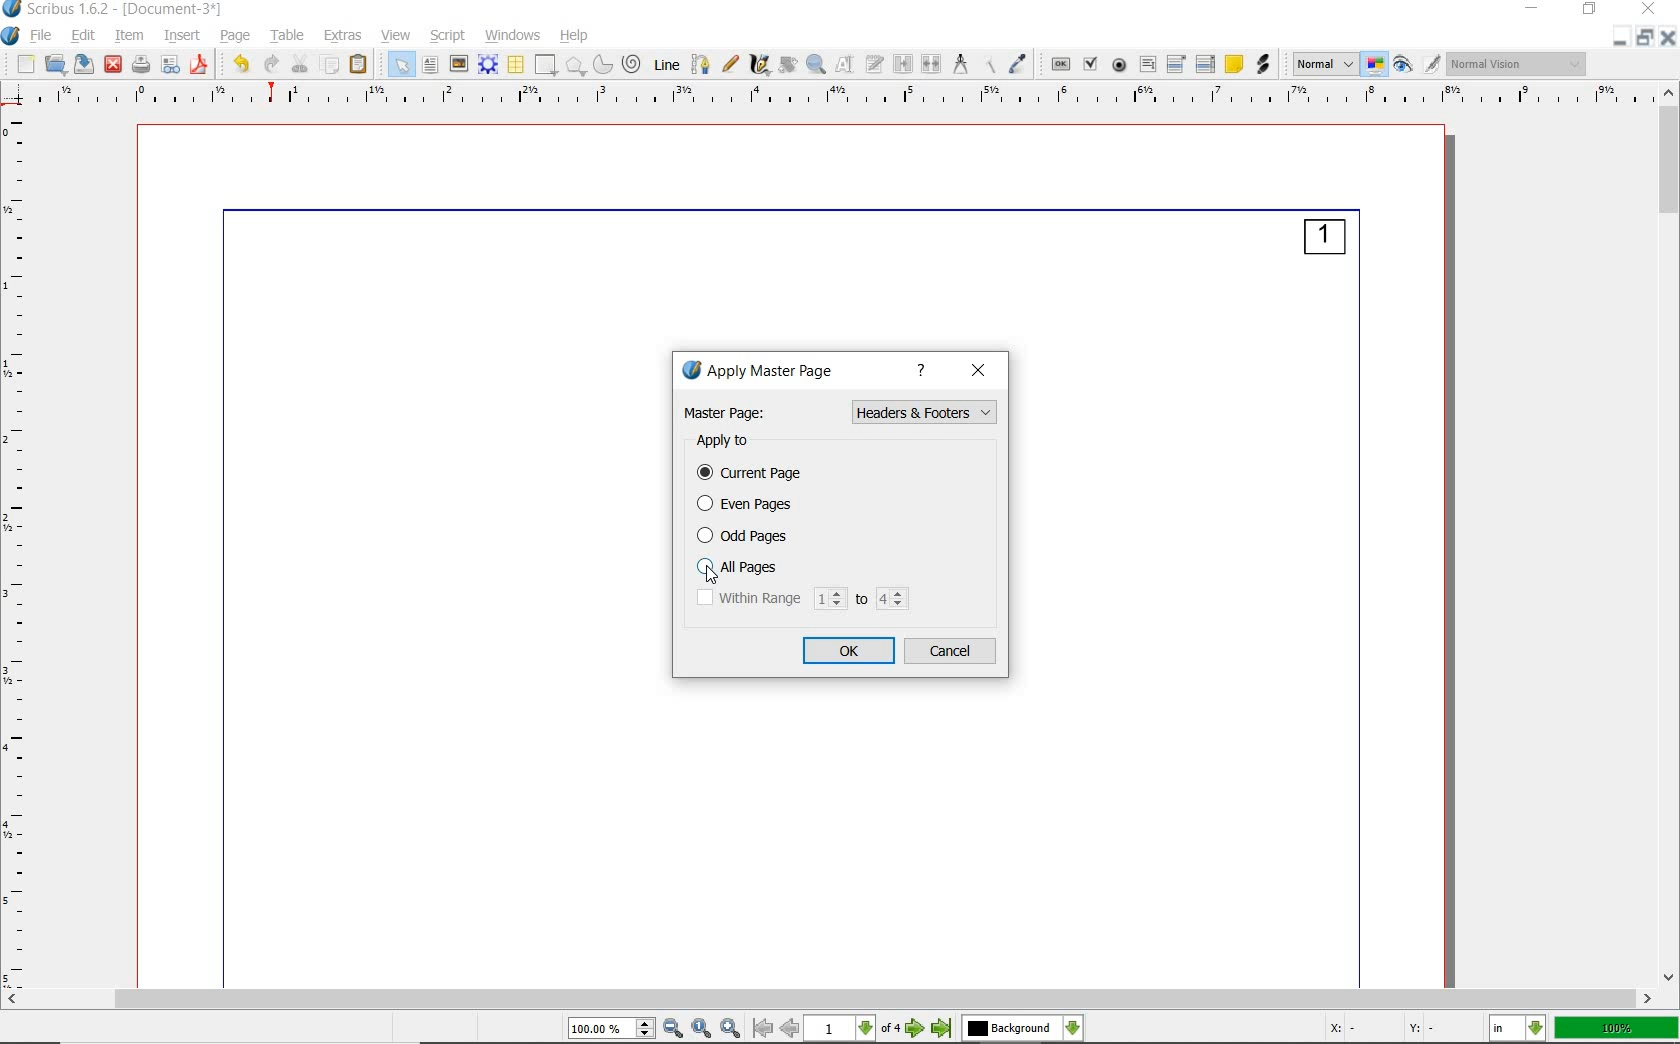 The height and width of the screenshot is (1044, 1680). I want to click on scrollbar, so click(1669, 536).